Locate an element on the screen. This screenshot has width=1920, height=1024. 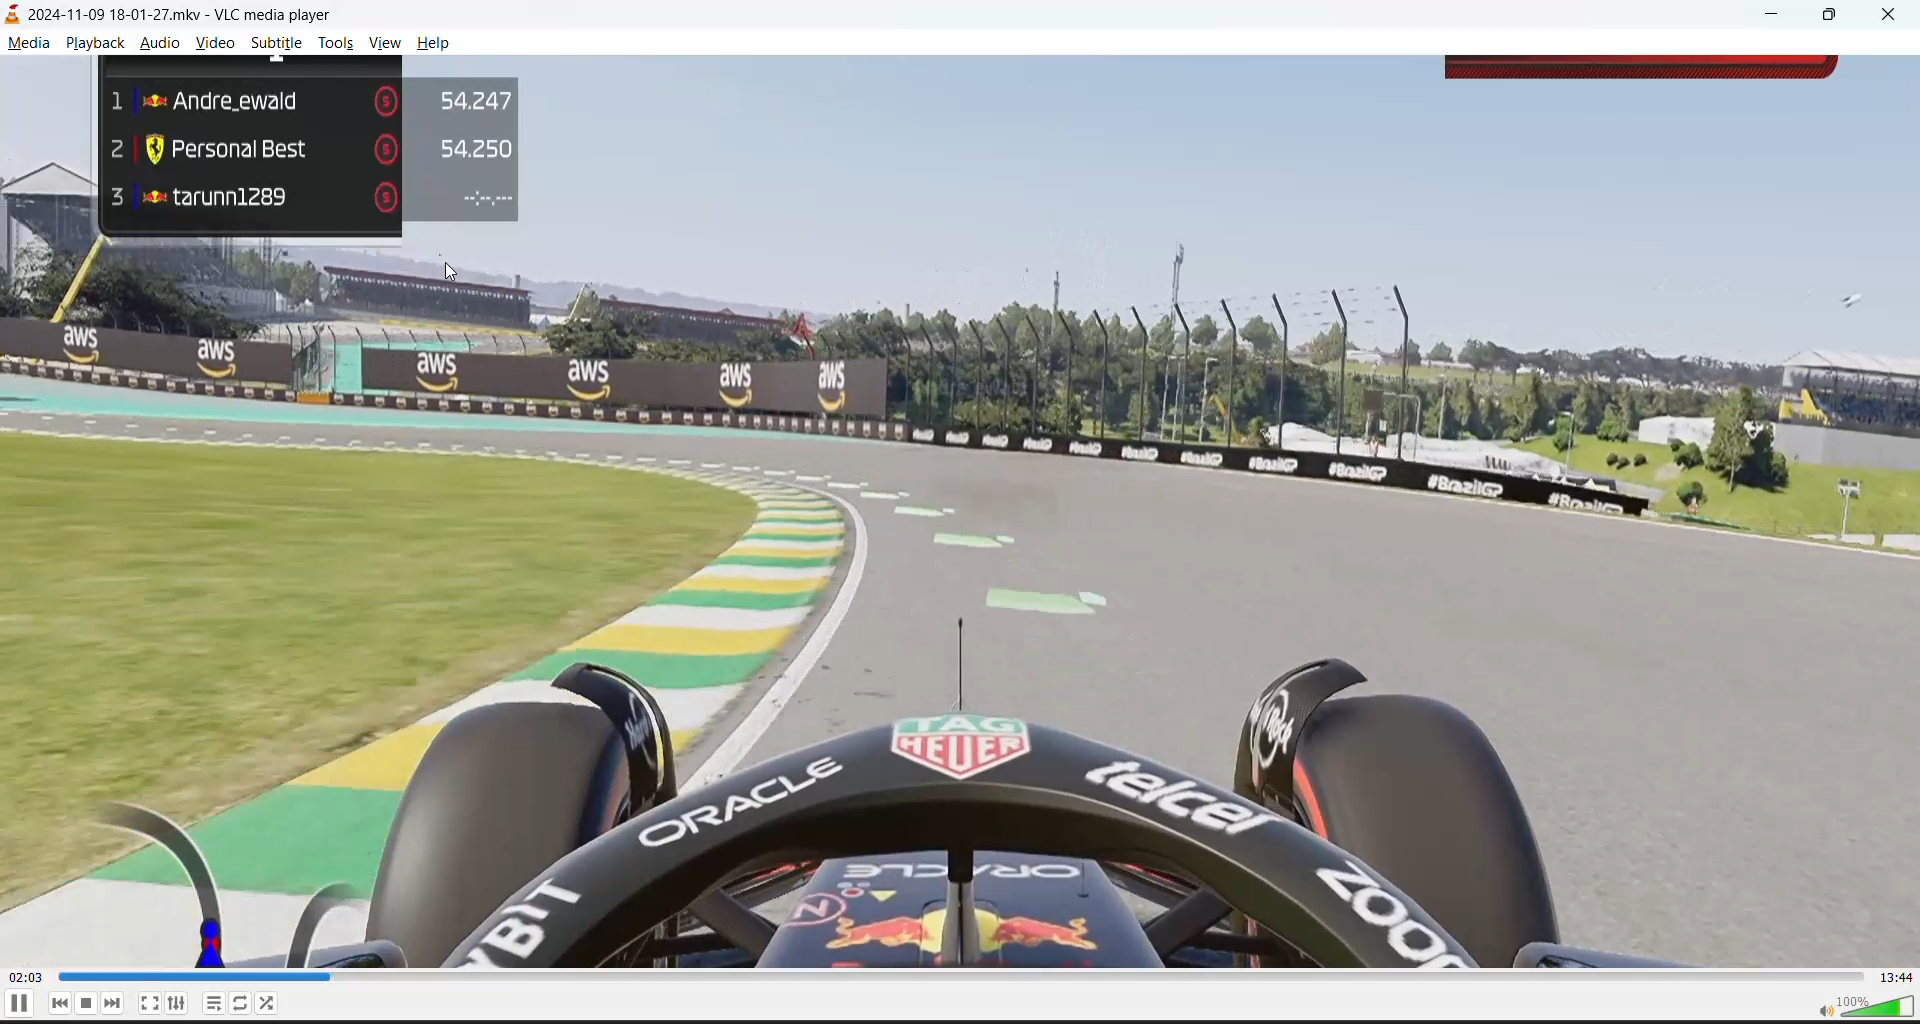
pause is located at coordinates (18, 1002).